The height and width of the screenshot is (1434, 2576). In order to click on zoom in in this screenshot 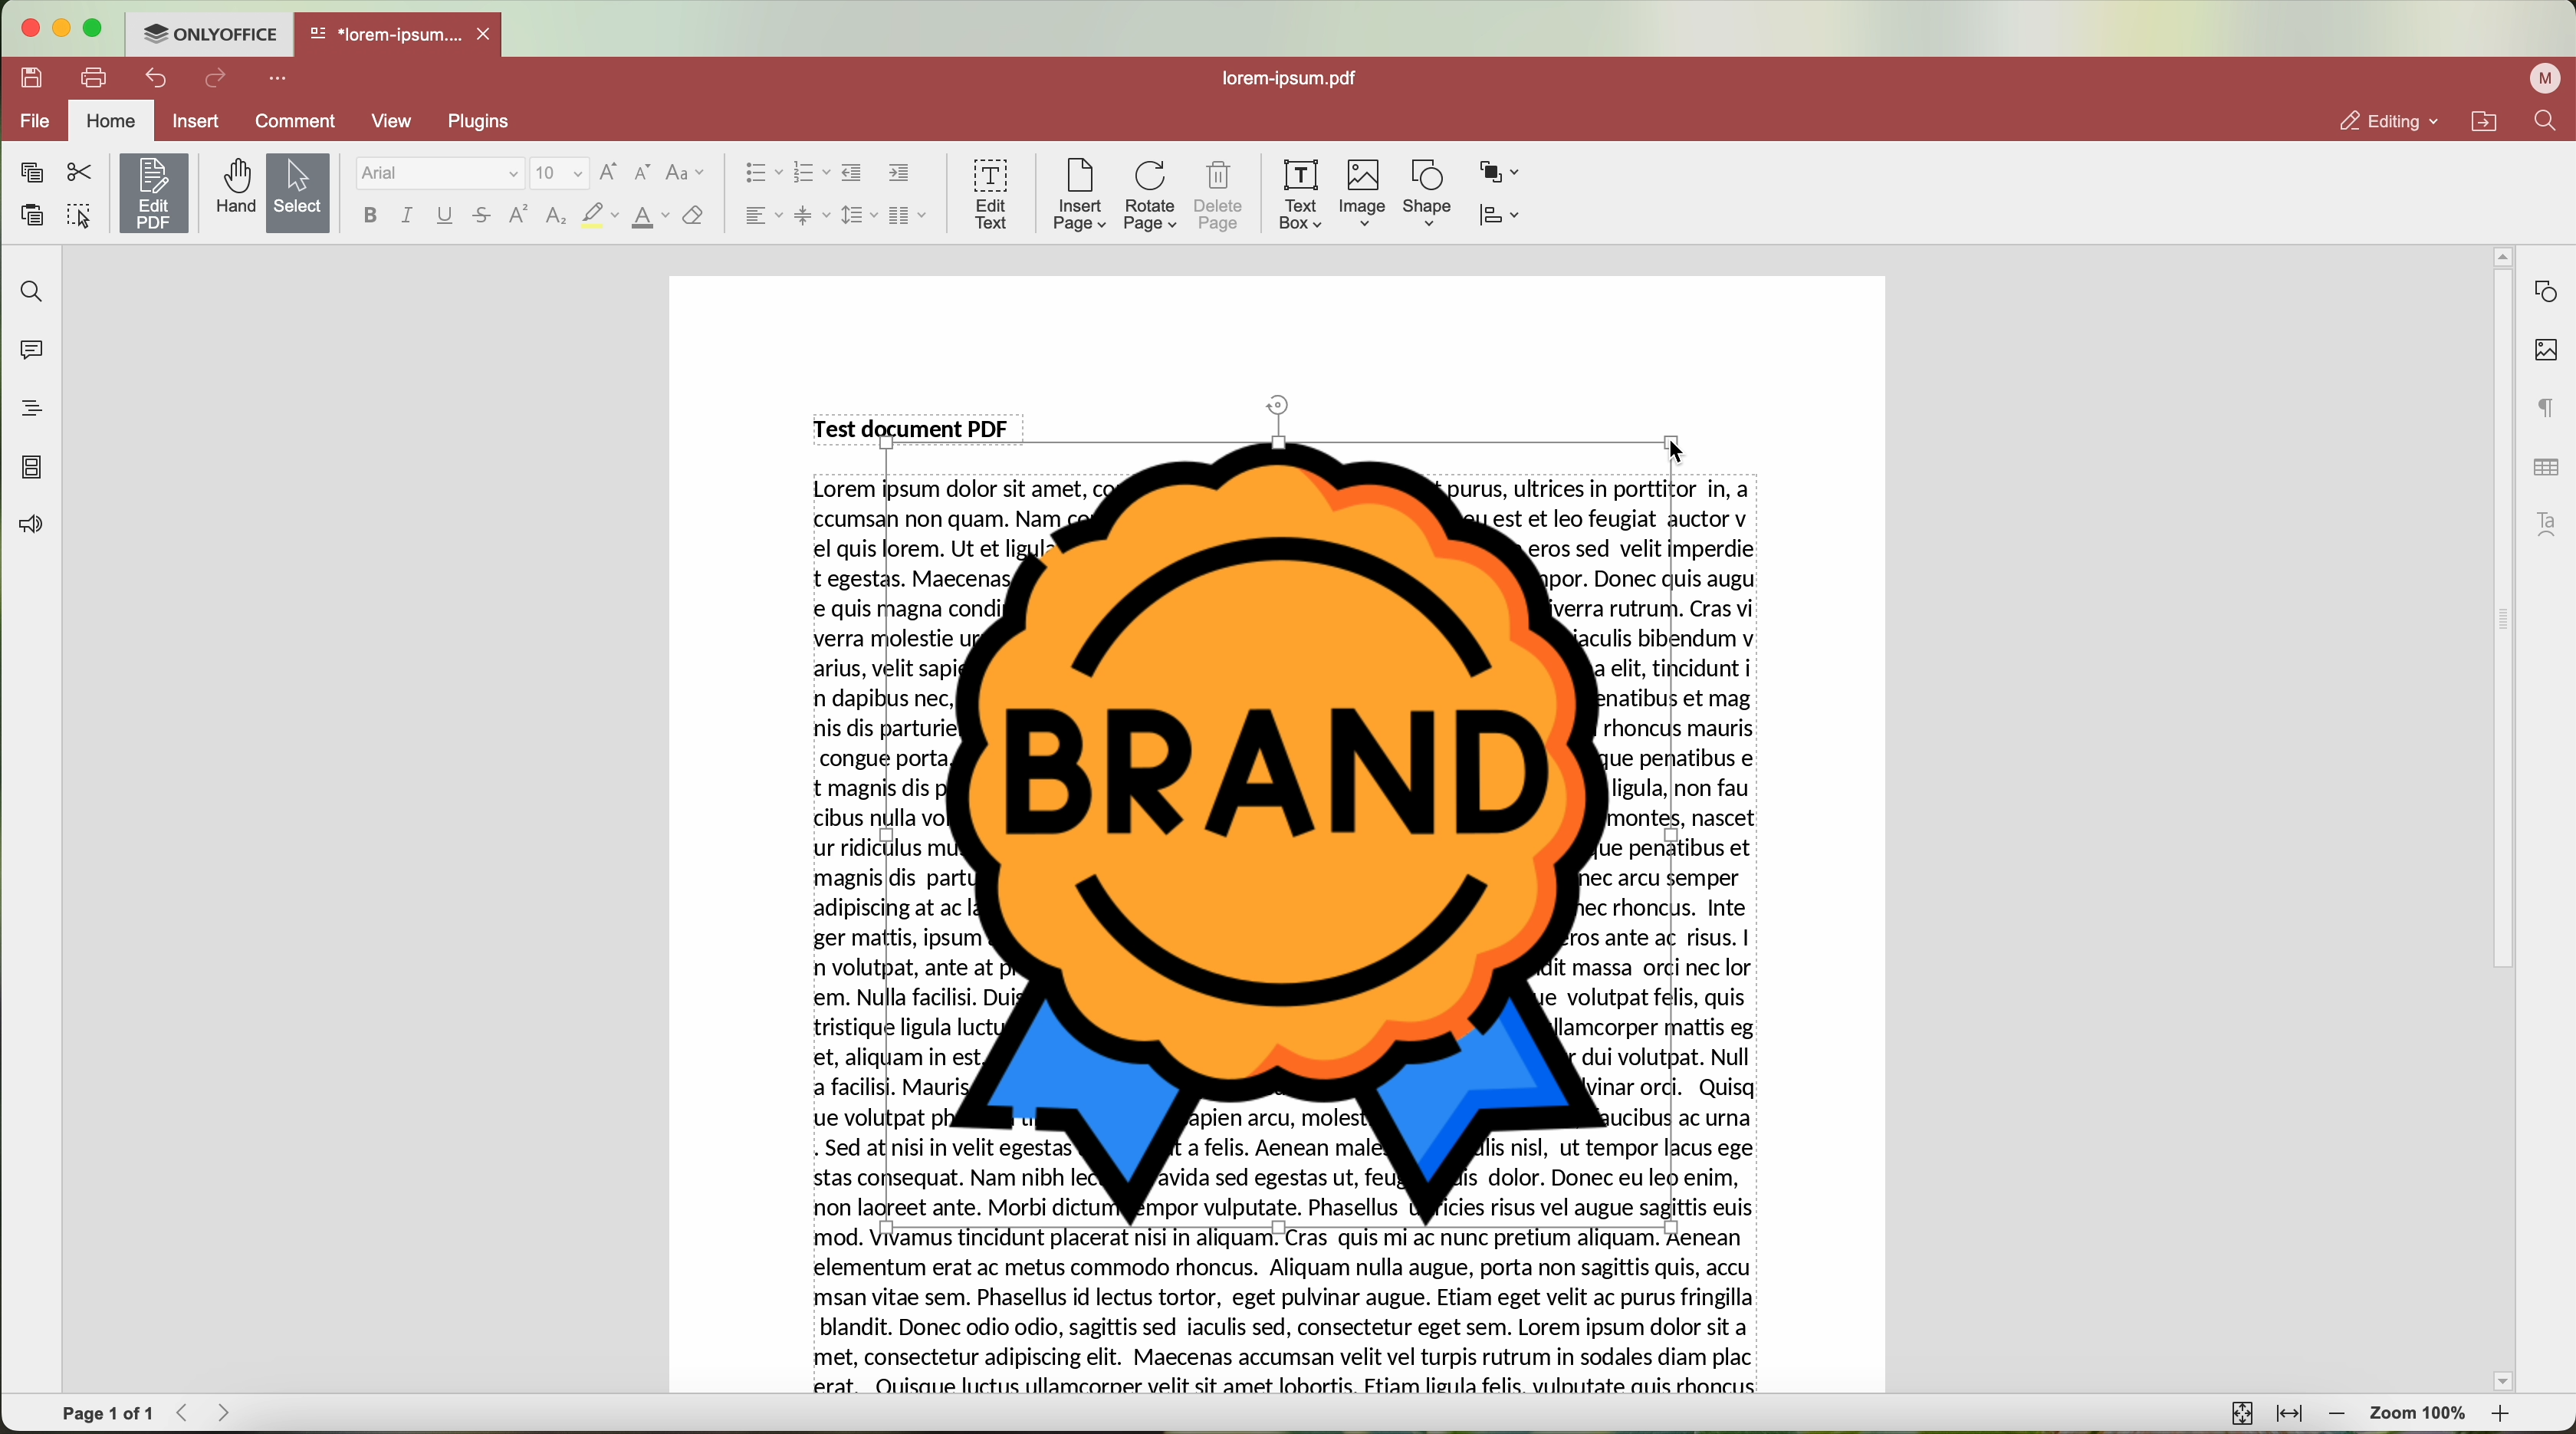, I will do `click(2503, 1418)`.